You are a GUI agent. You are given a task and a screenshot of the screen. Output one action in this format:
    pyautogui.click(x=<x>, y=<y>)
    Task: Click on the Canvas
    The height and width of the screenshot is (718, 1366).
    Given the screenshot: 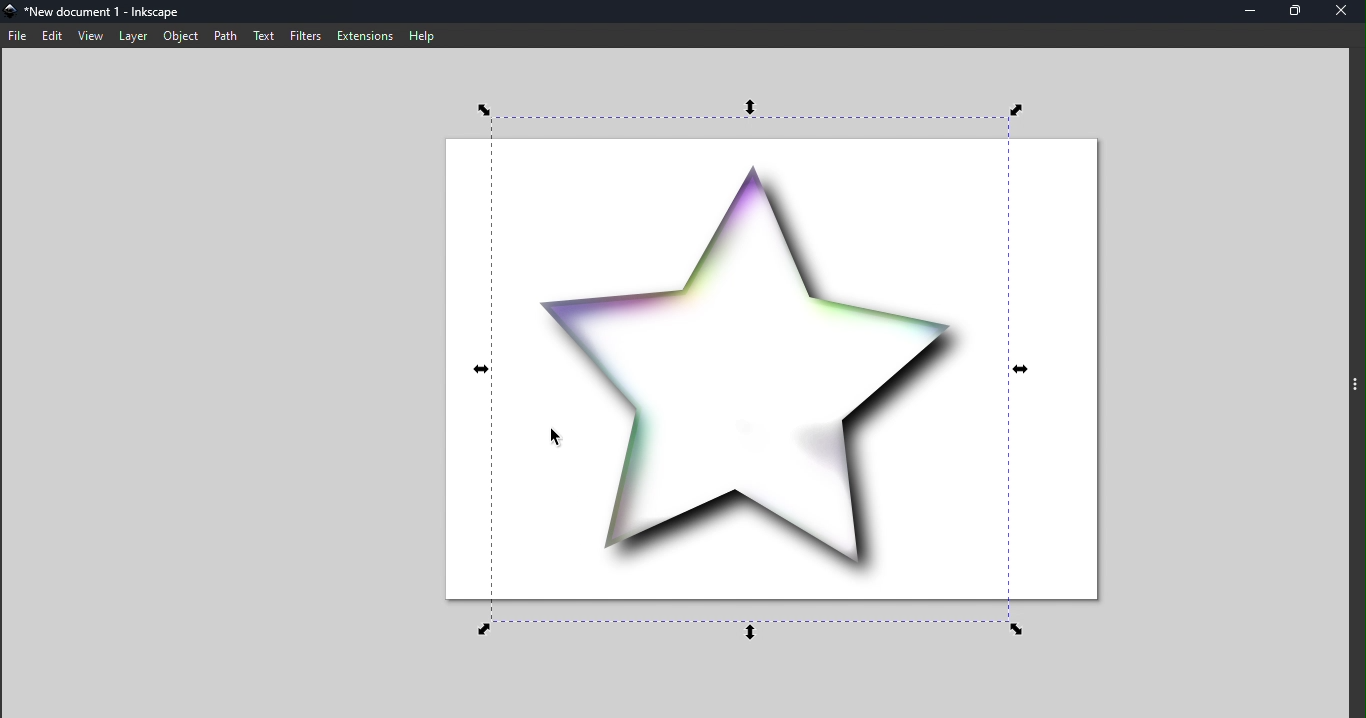 What is the action you would take?
    pyautogui.click(x=767, y=369)
    